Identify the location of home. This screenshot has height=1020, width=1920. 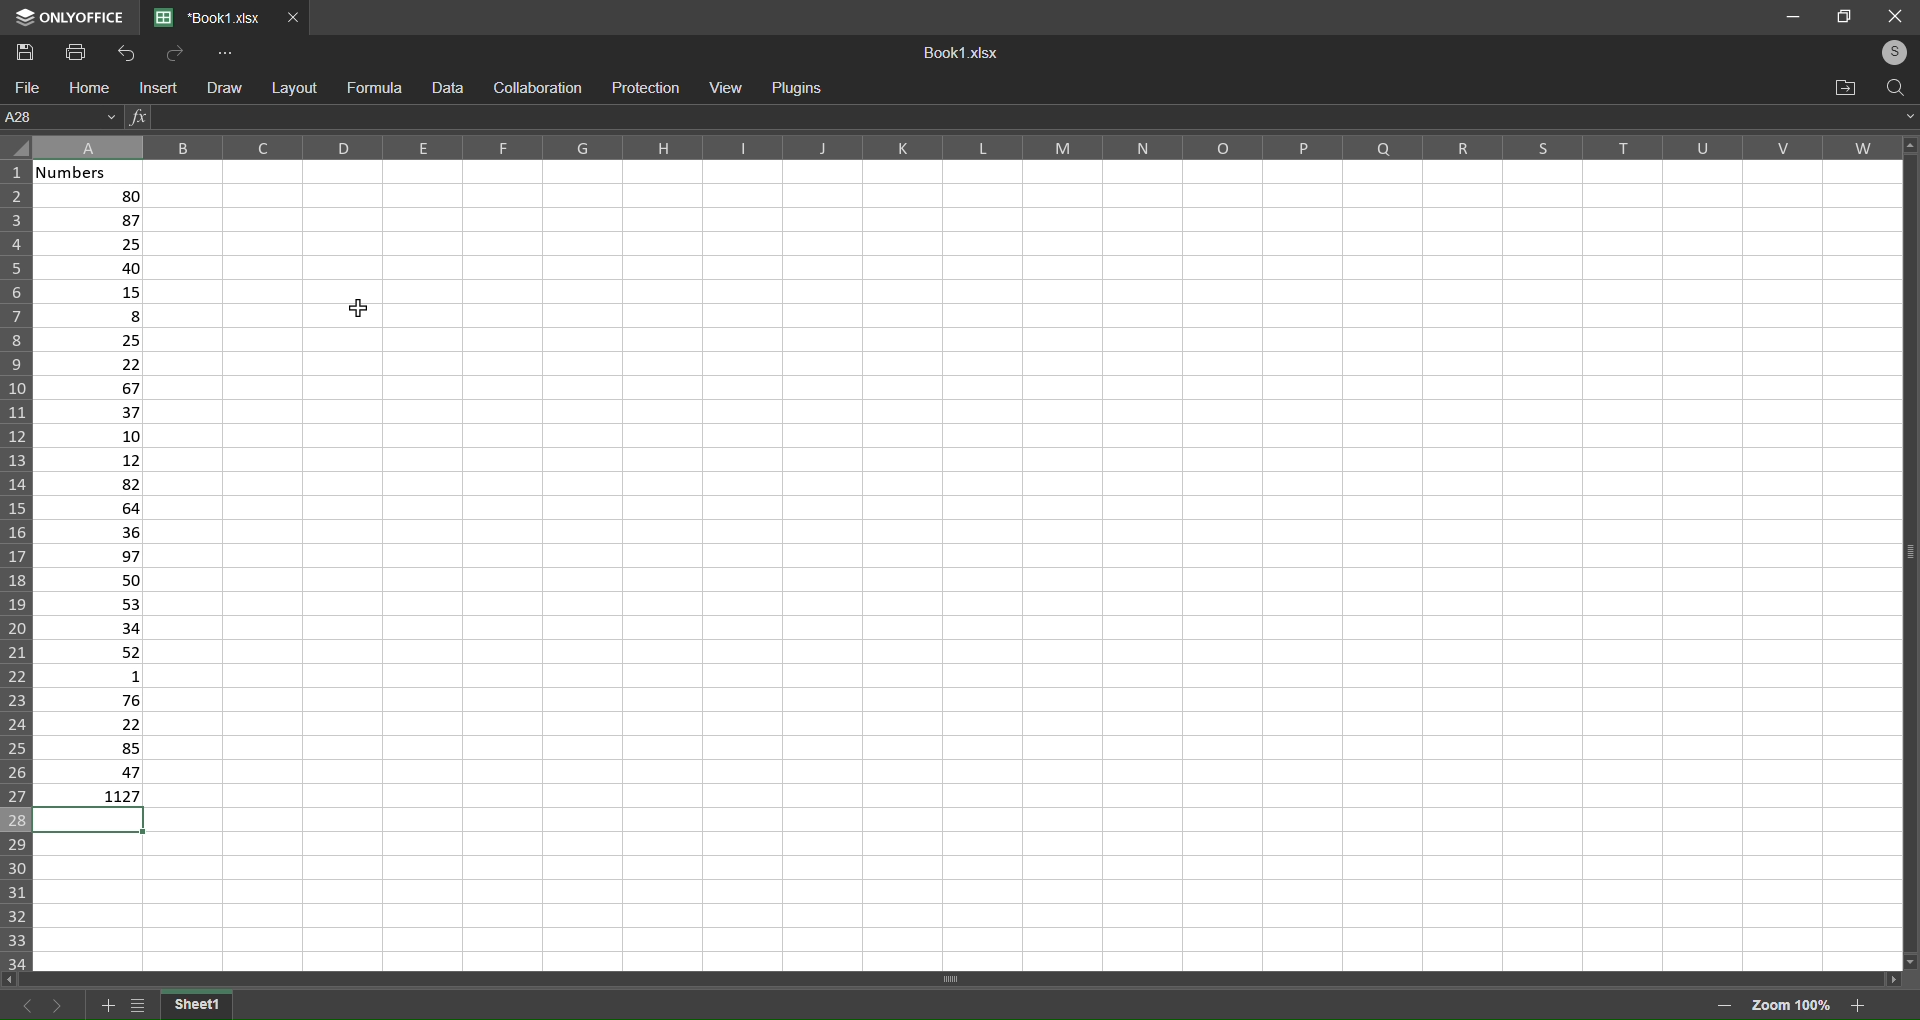
(88, 86).